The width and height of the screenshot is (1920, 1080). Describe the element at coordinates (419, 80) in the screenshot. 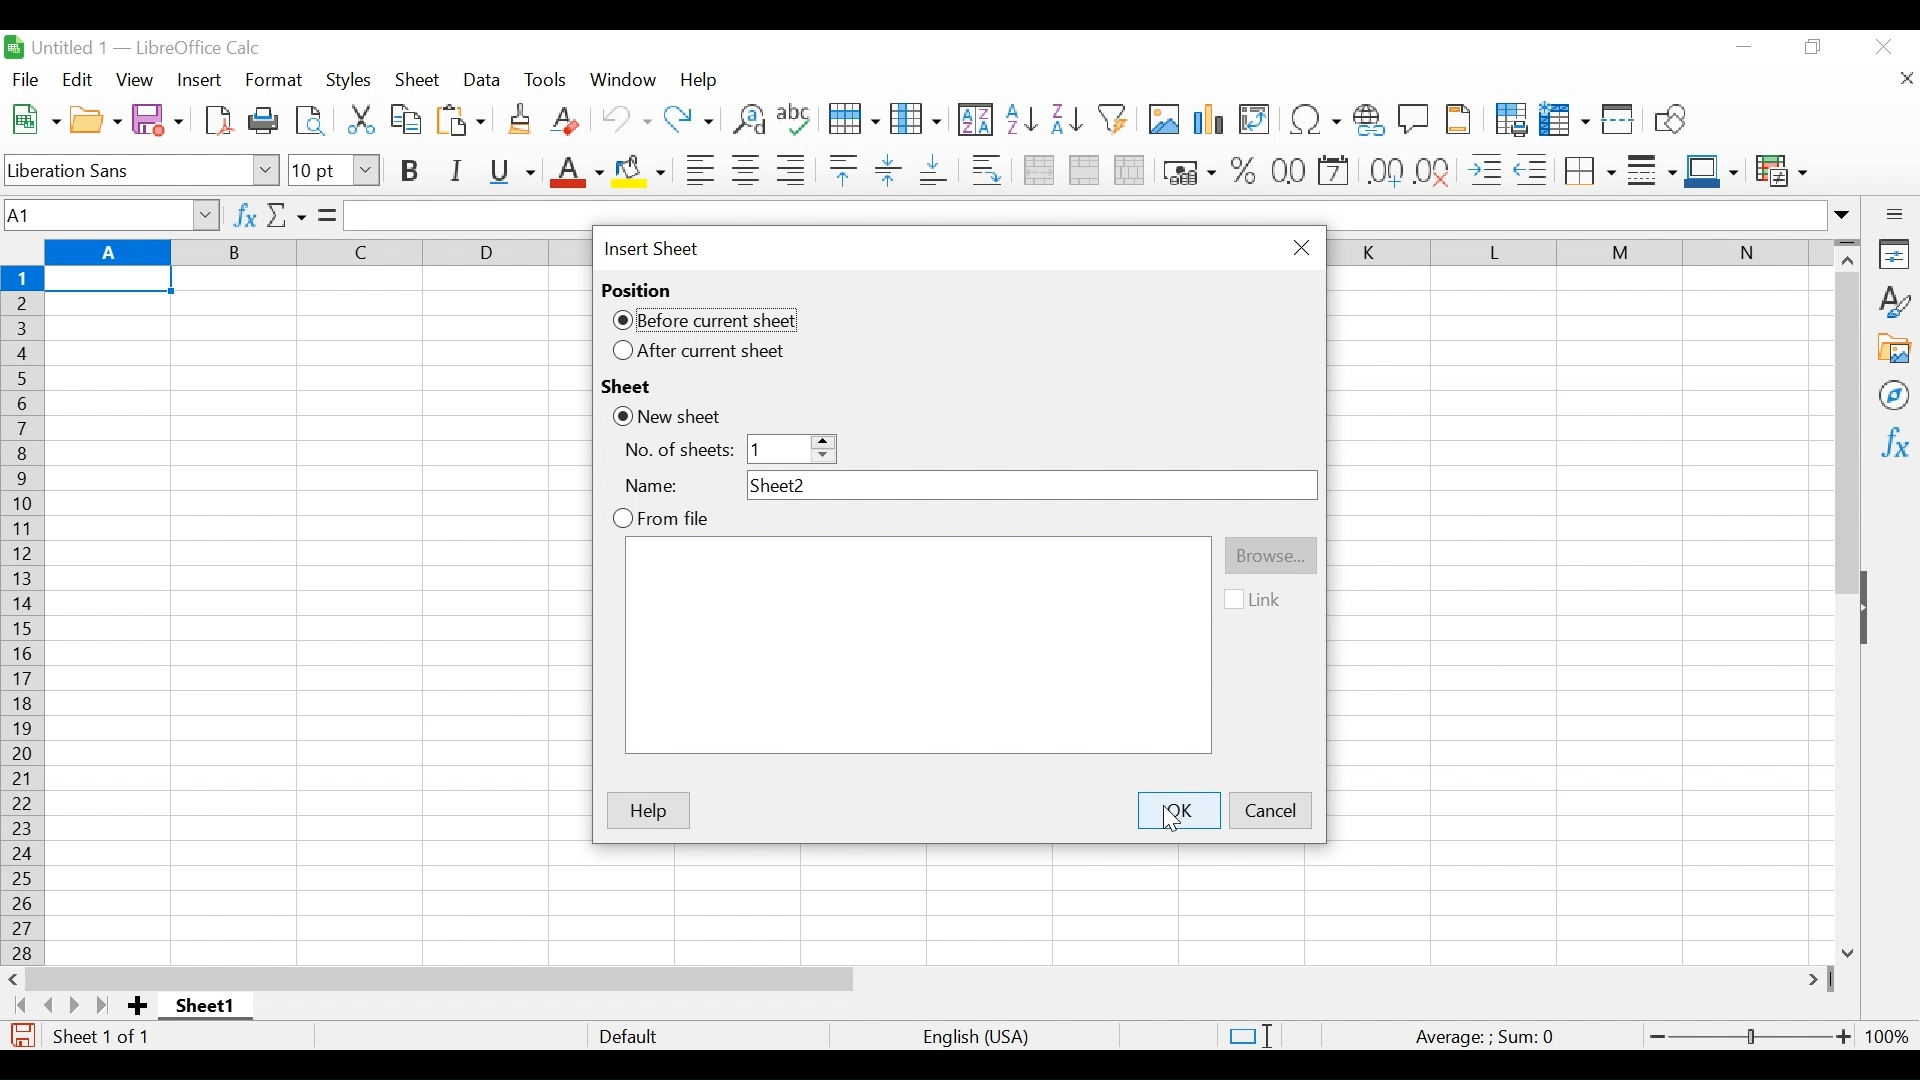

I see `Sheet` at that location.